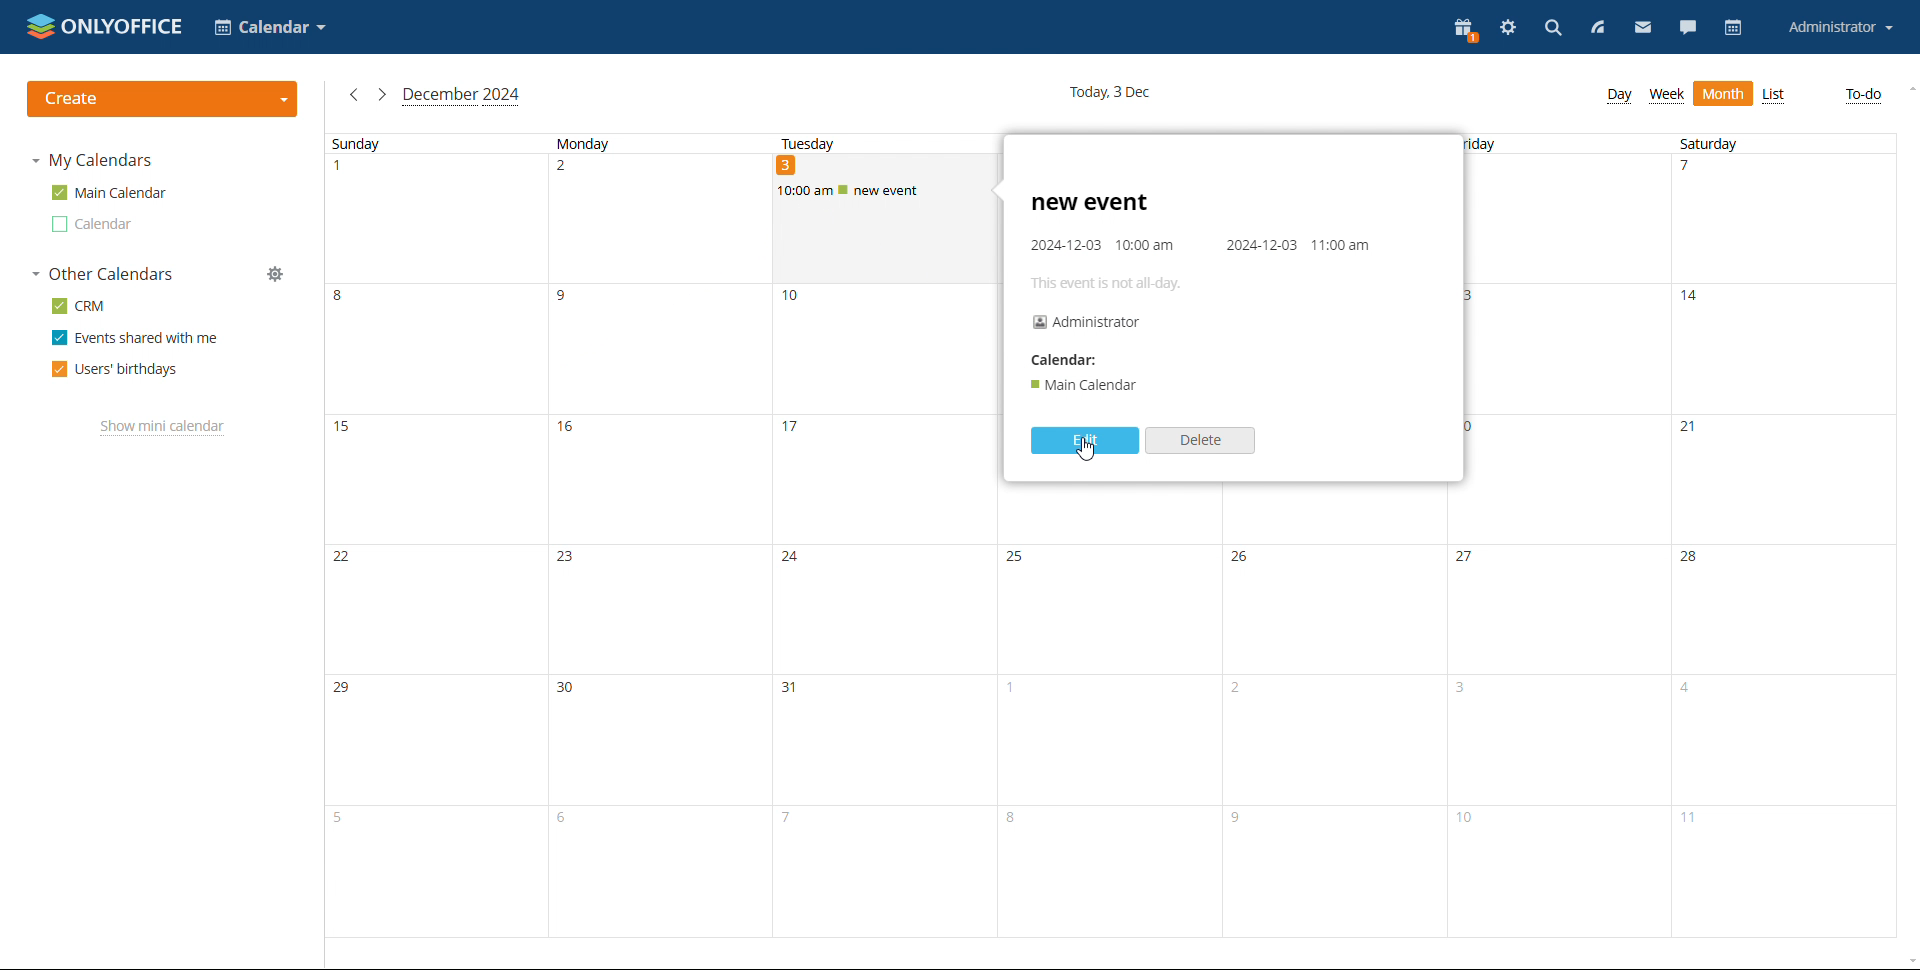  What do you see at coordinates (1841, 26) in the screenshot?
I see `account` at bounding box center [1841, 26].